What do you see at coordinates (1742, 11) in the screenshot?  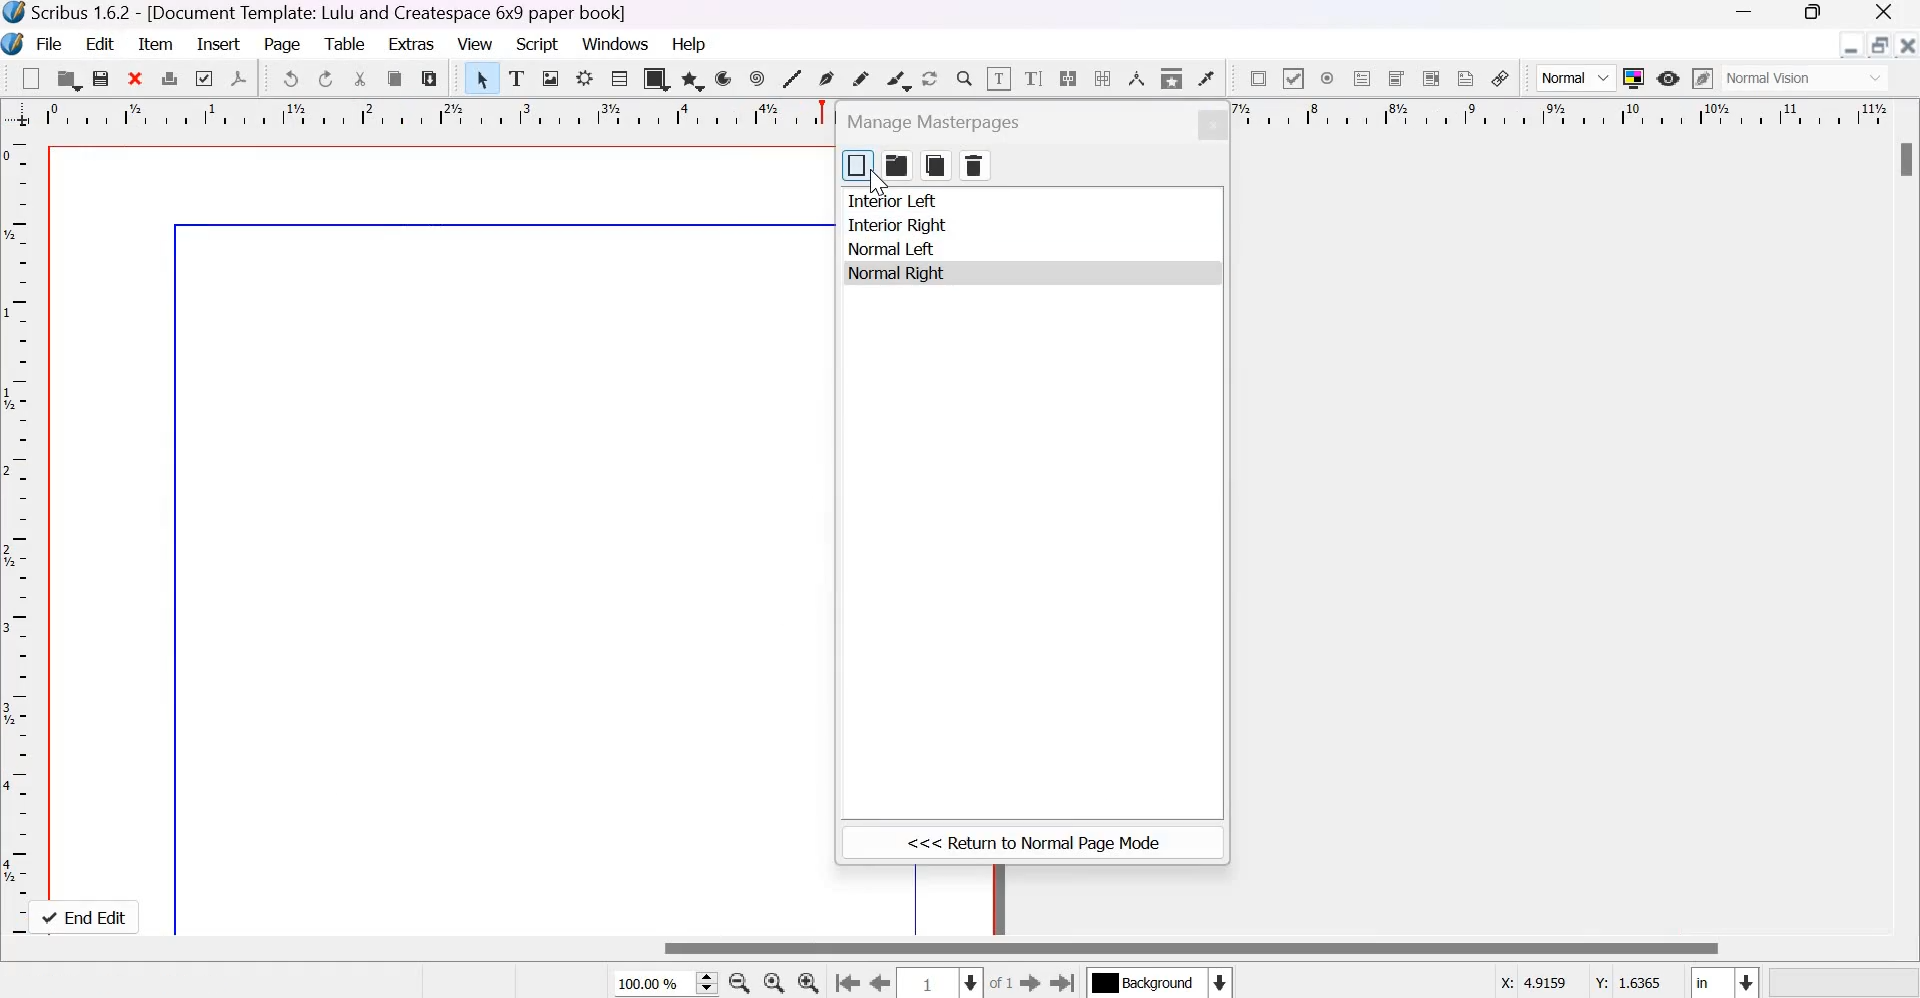 I see `Minimize` at bounding box center [1742, 11].